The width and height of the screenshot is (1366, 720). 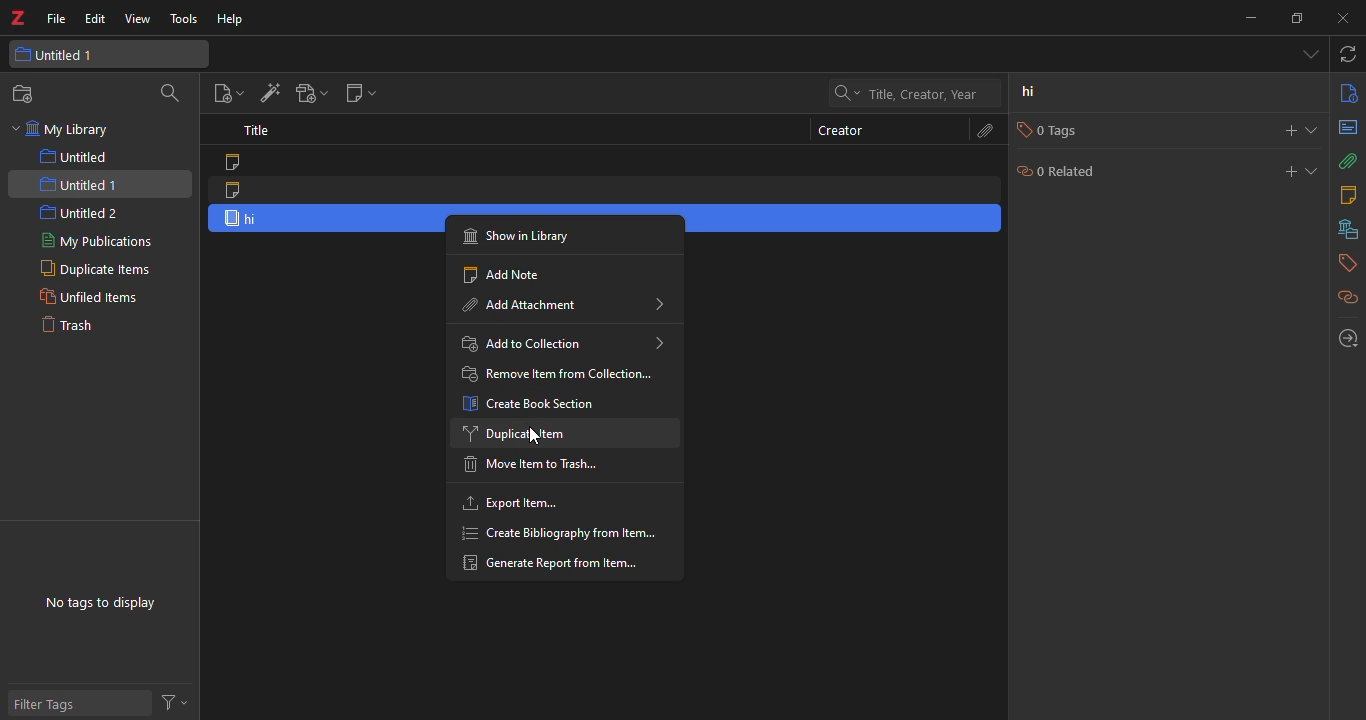 What do you see at coordinates (66, 326) in the screenshot?
I see `trash` at bounding box center [66, 326].